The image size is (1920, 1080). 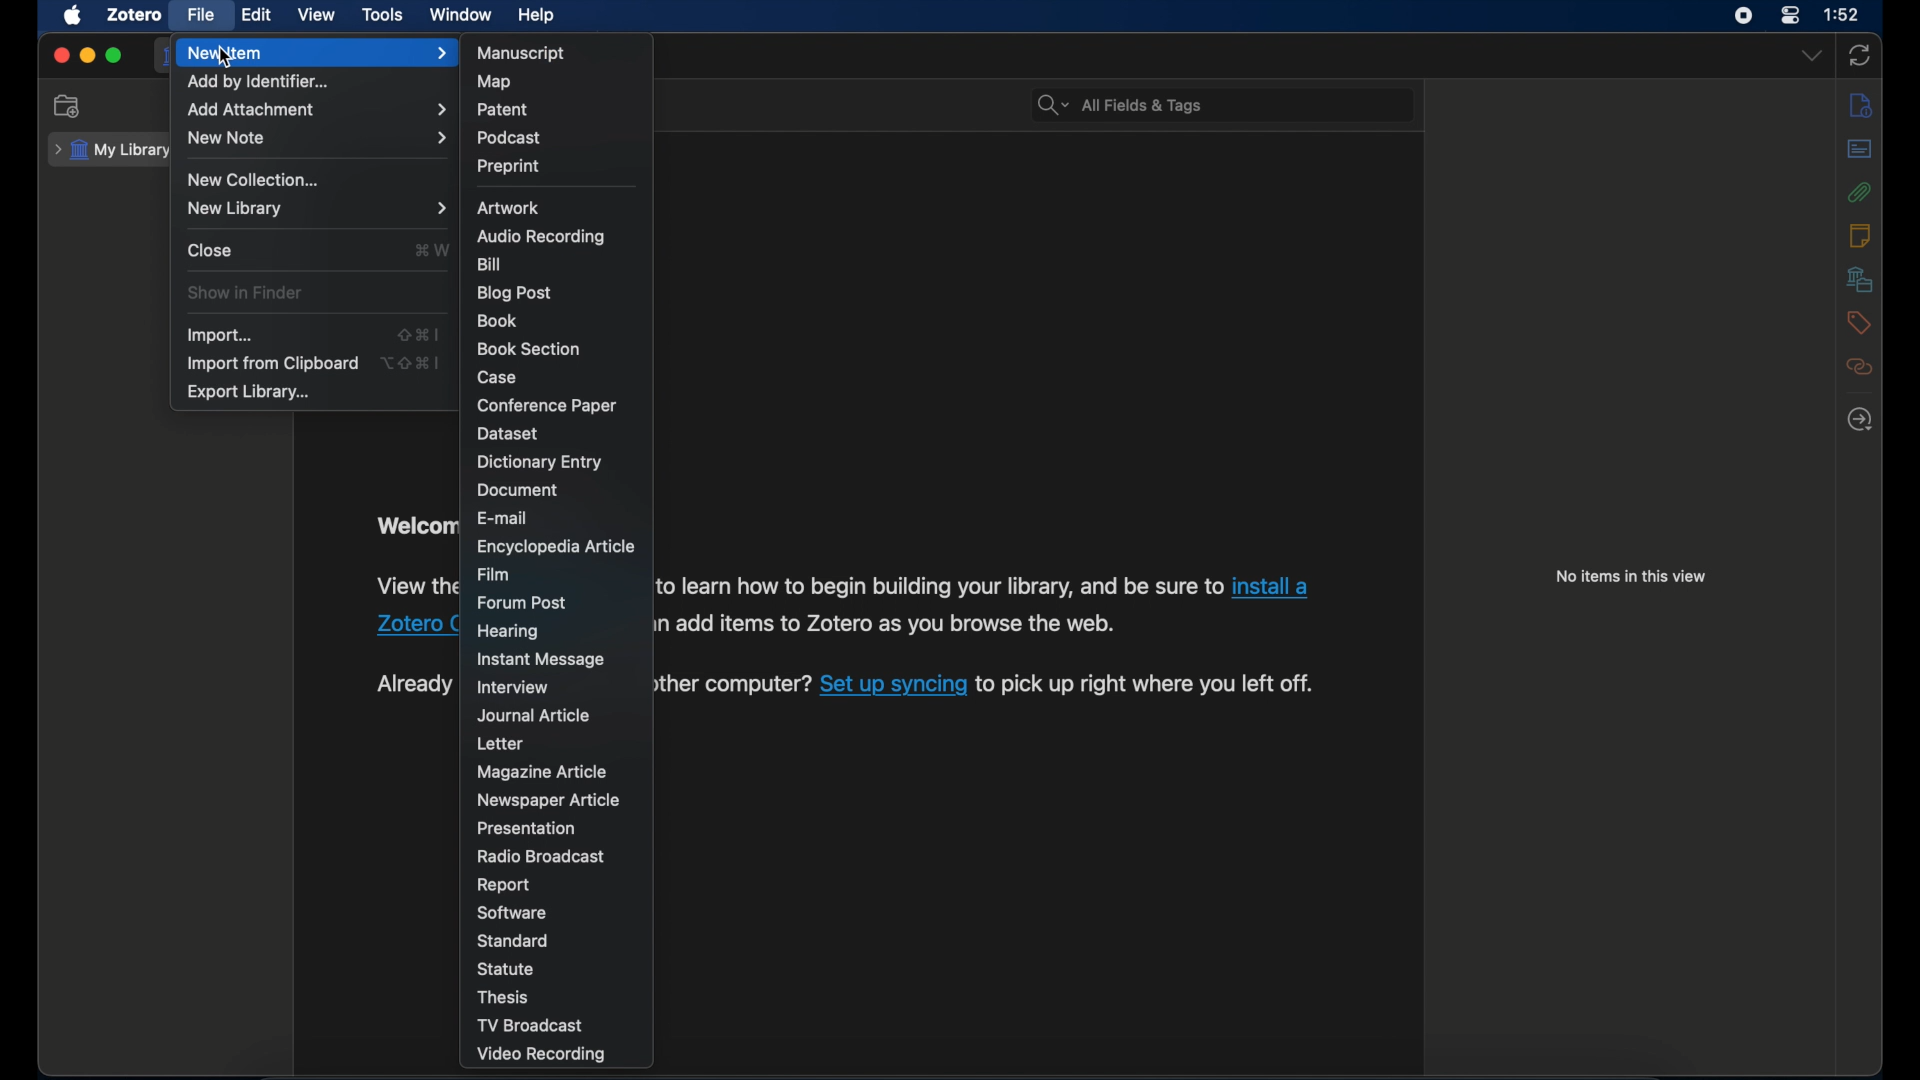 I want to click on attachments, so click(x=1860, y=192).